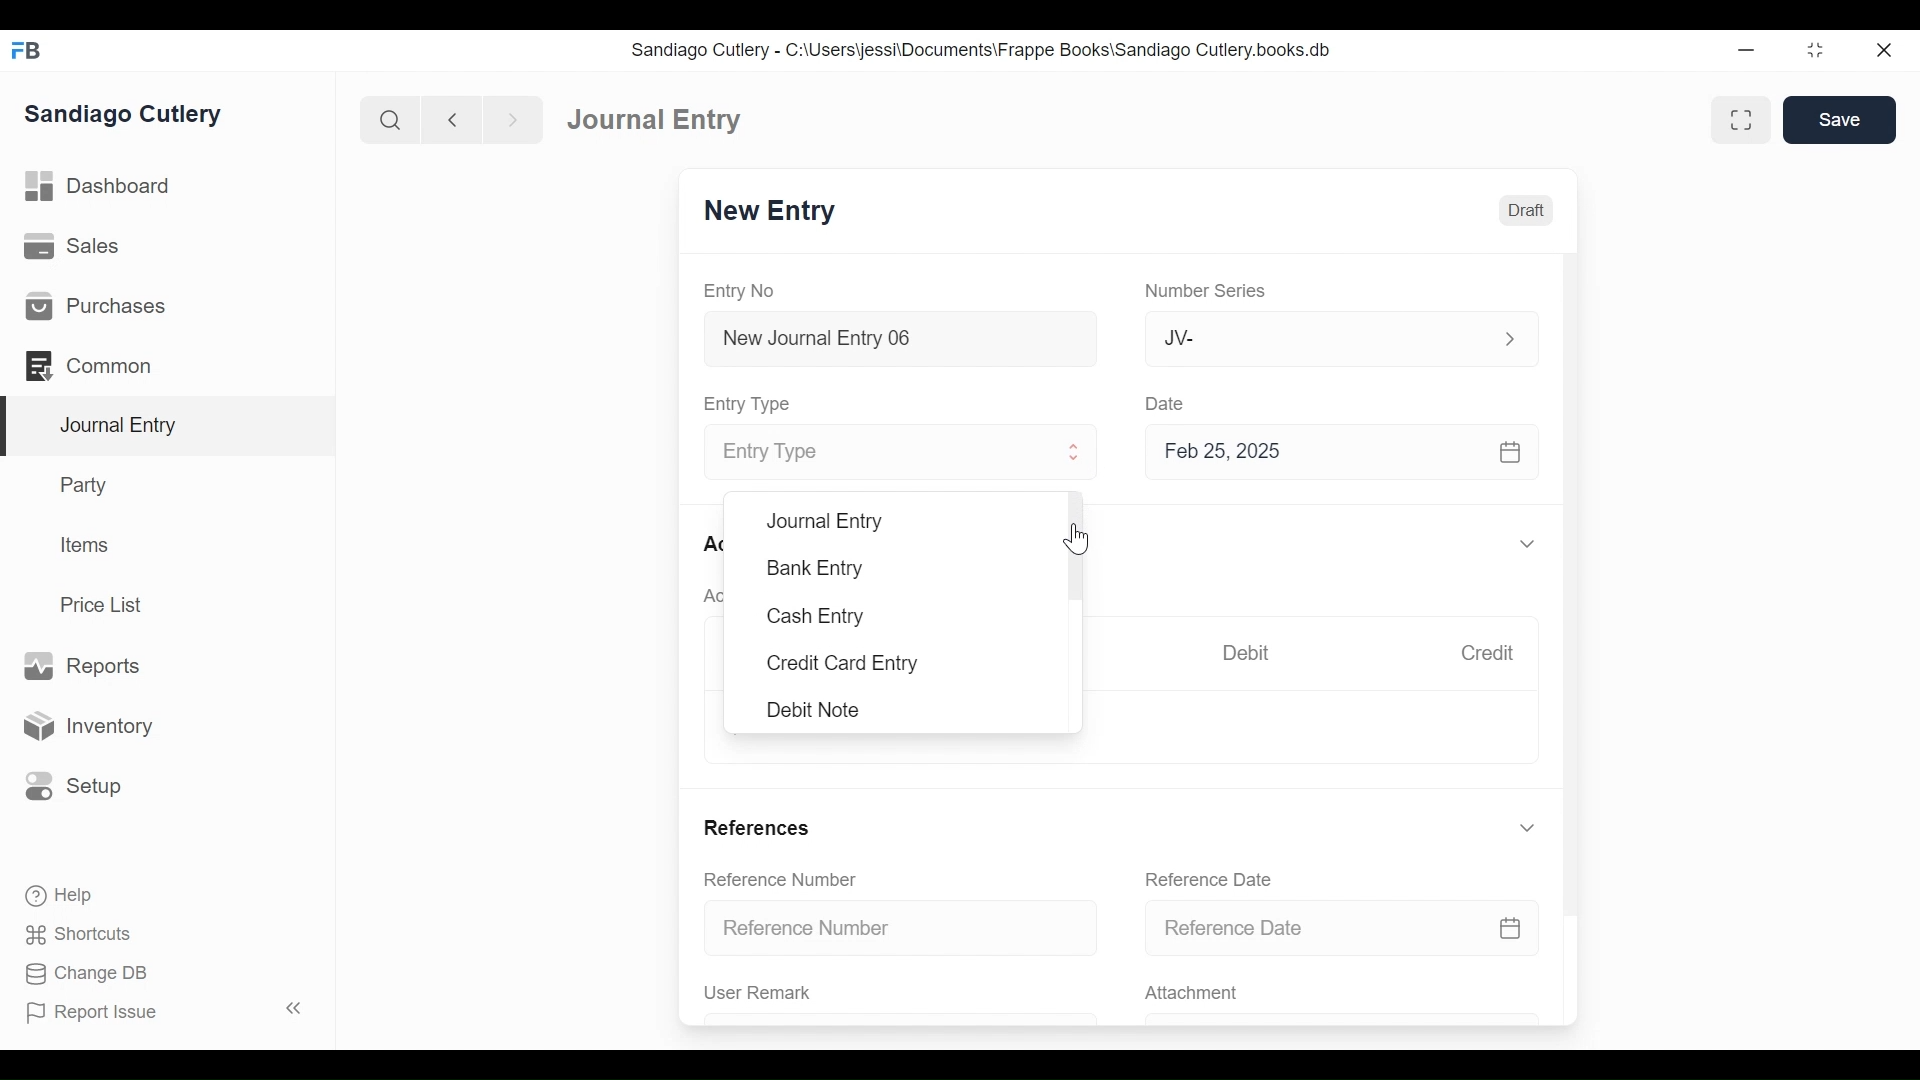  Describe the element at coordinates (84, 934) in the screenshot. I see `Shortcuts` at that location.